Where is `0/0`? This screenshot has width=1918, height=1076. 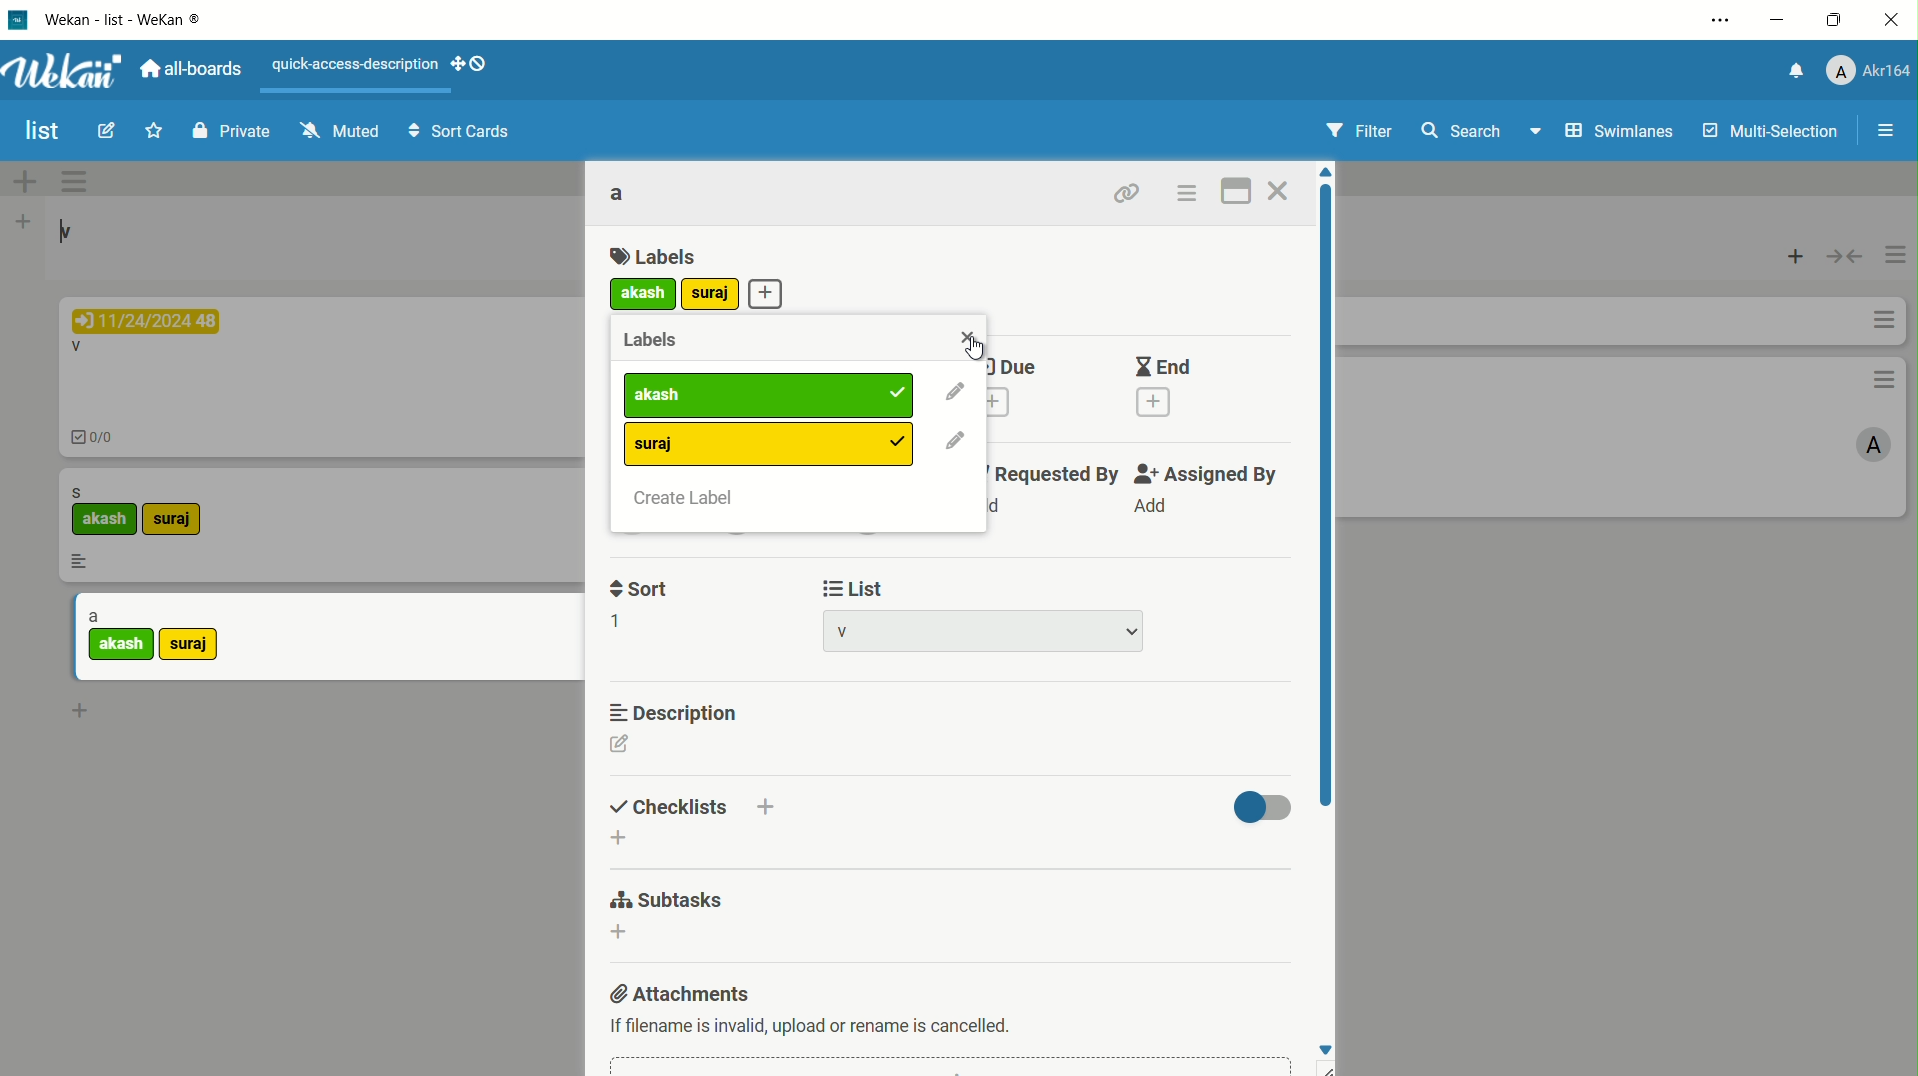 0/0 is located at coordinates (102, 437).